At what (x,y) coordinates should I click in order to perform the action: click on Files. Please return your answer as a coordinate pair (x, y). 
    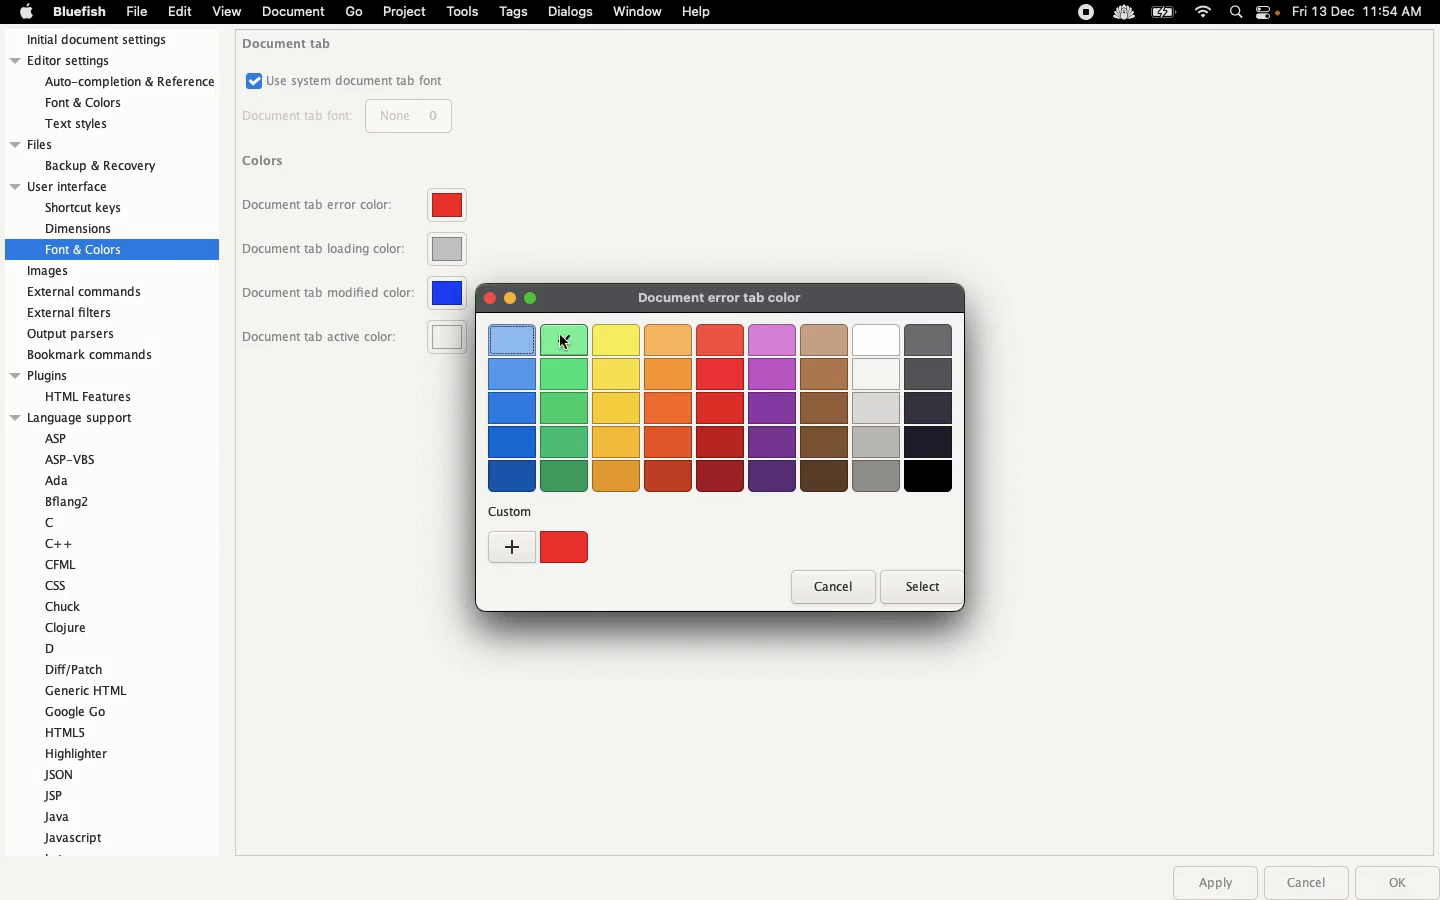
    Looking at the image, I should click on (85, 144).